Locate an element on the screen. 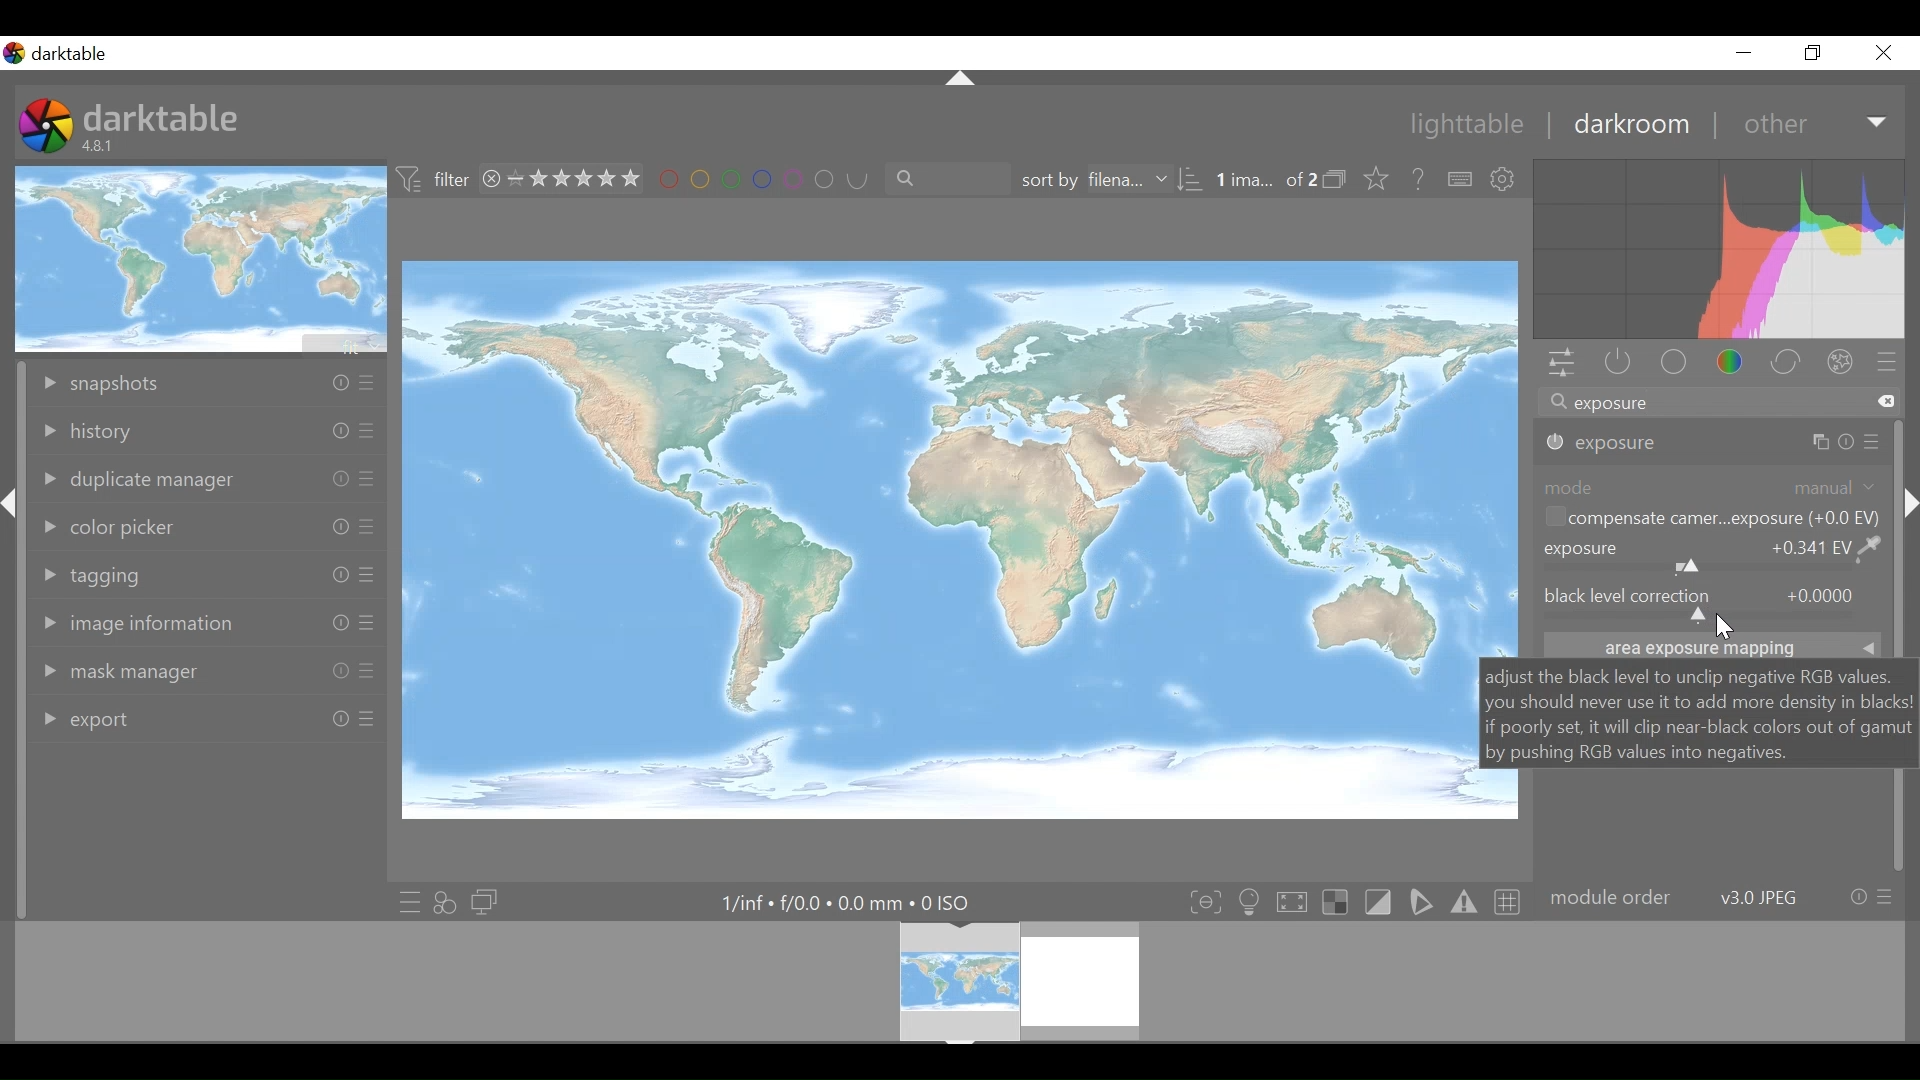 This screenshot has width=1920, height=1080. duplicate manager is located at coordinates (207, 482).